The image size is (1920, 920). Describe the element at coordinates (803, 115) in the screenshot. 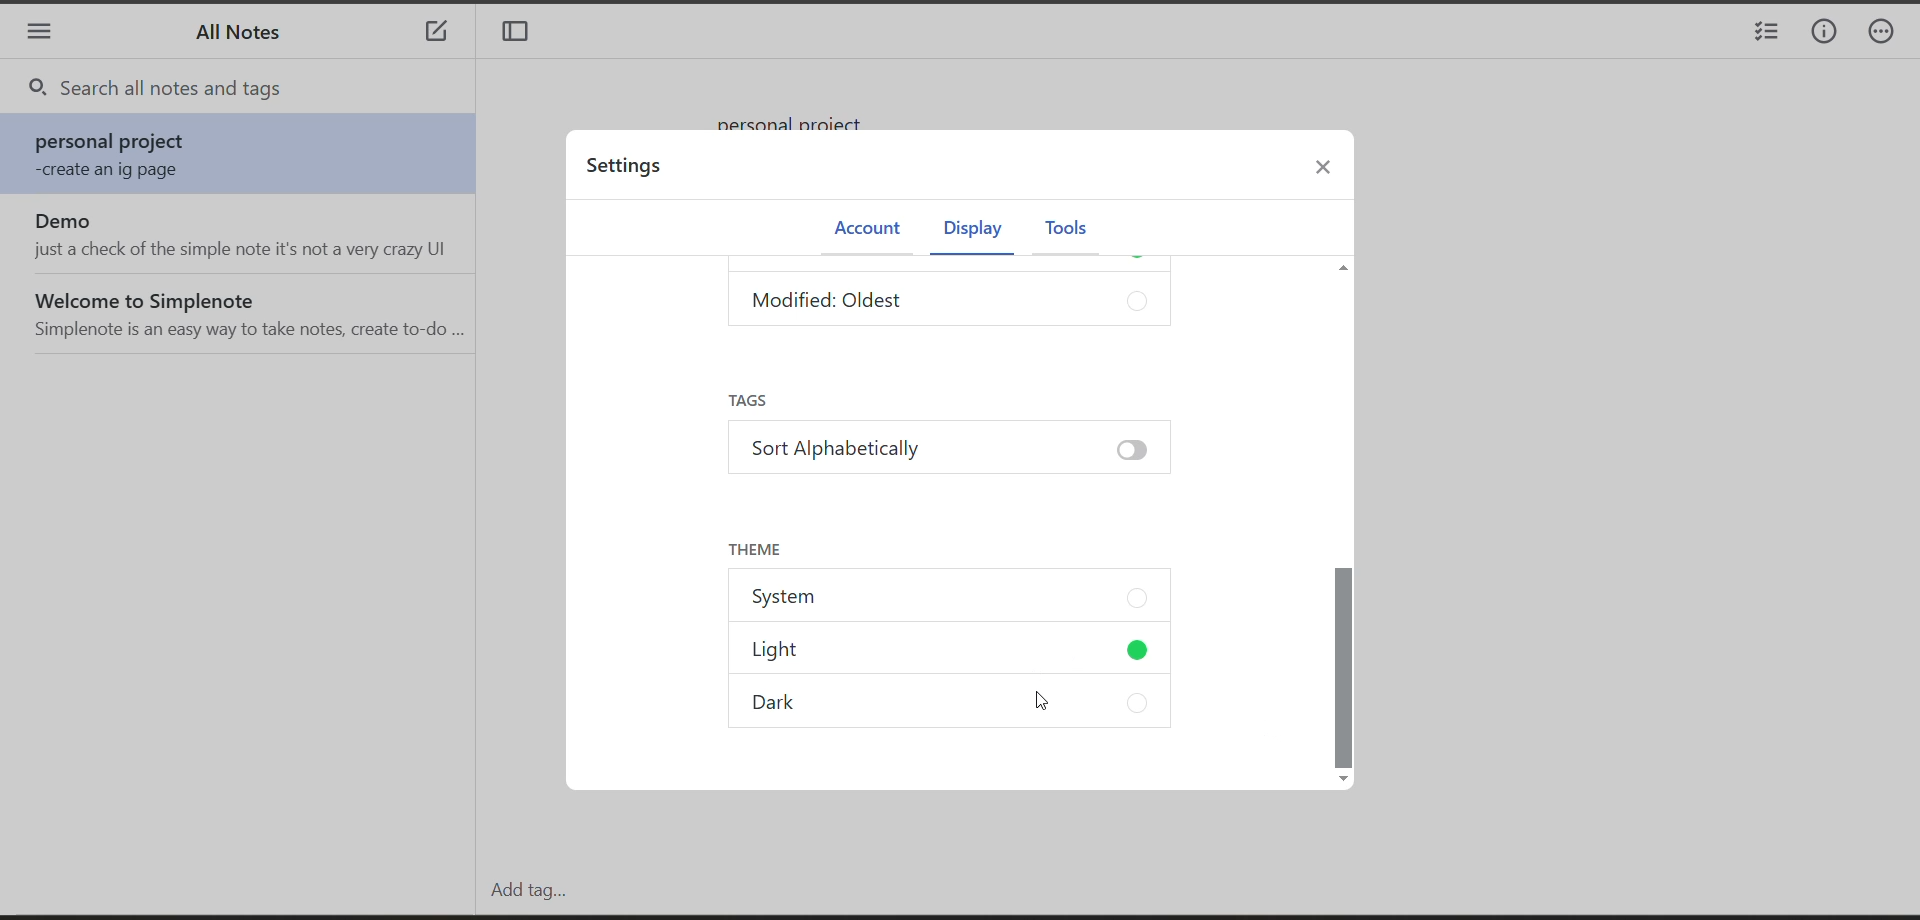

I see `data in current notes` at that location.